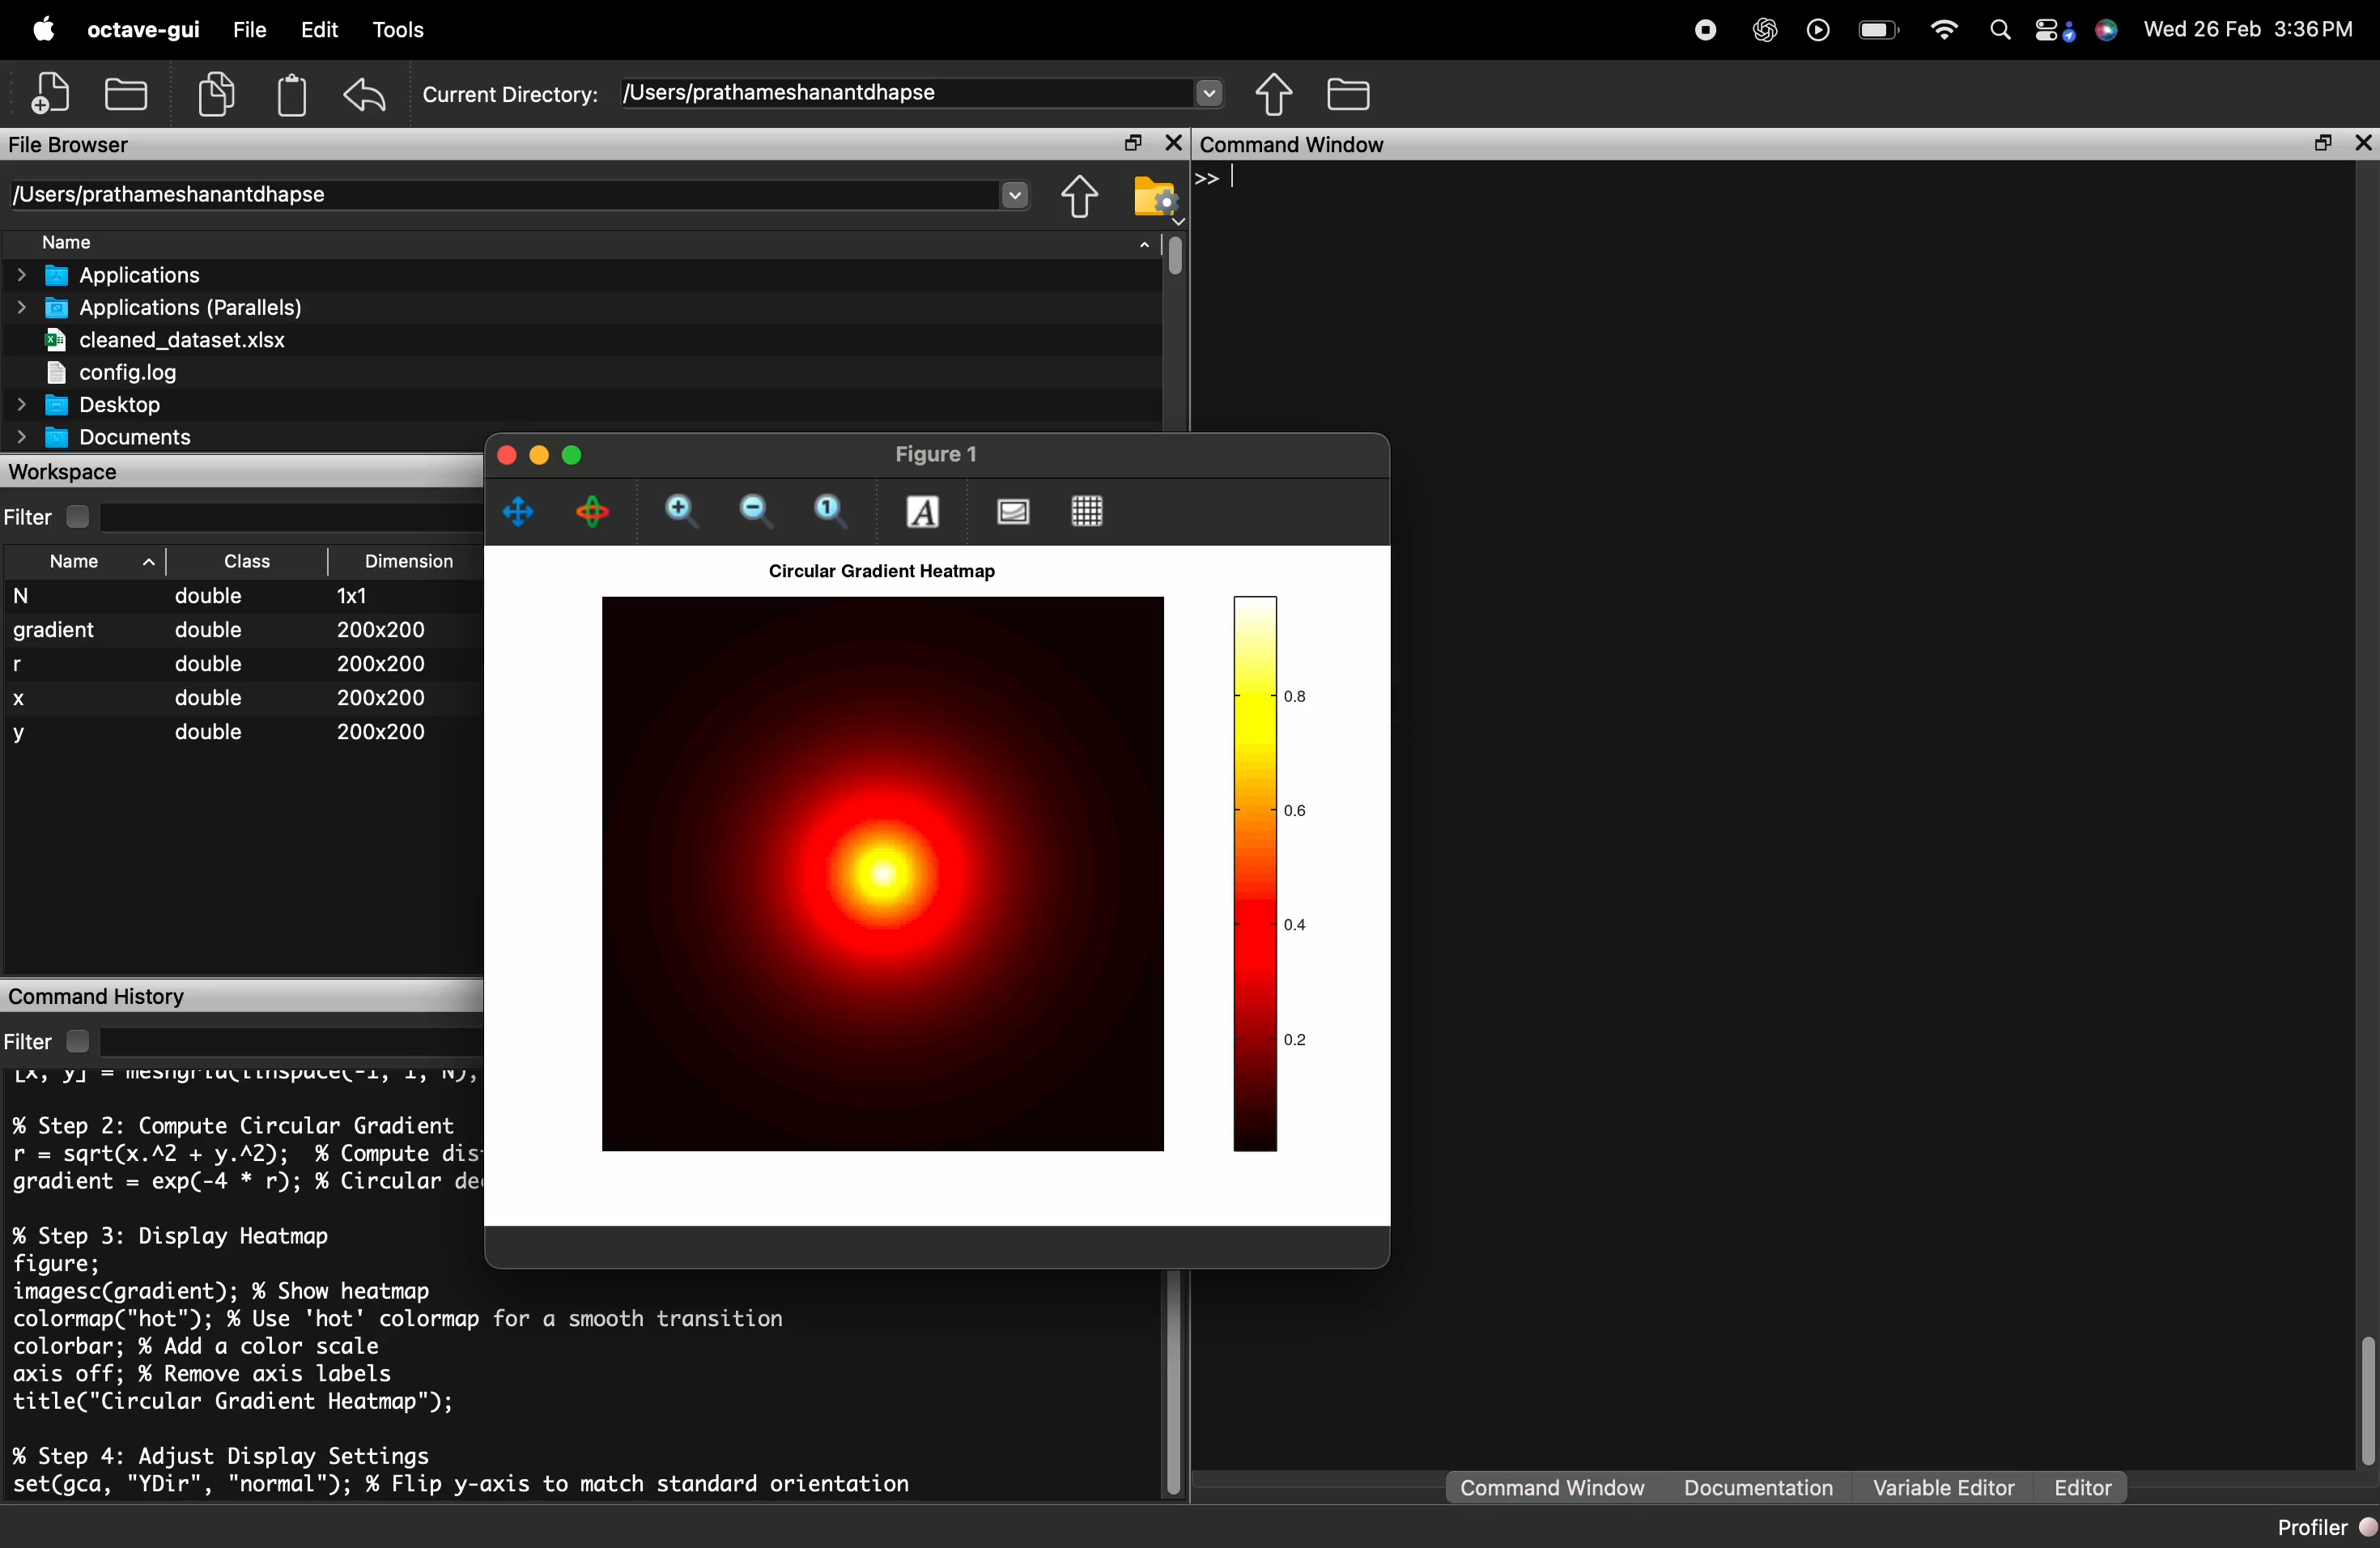  What do you see at coordinates (156, 307) in the screenshot?
I see `Applications (Parallels)` at bounding box center [156, 307].